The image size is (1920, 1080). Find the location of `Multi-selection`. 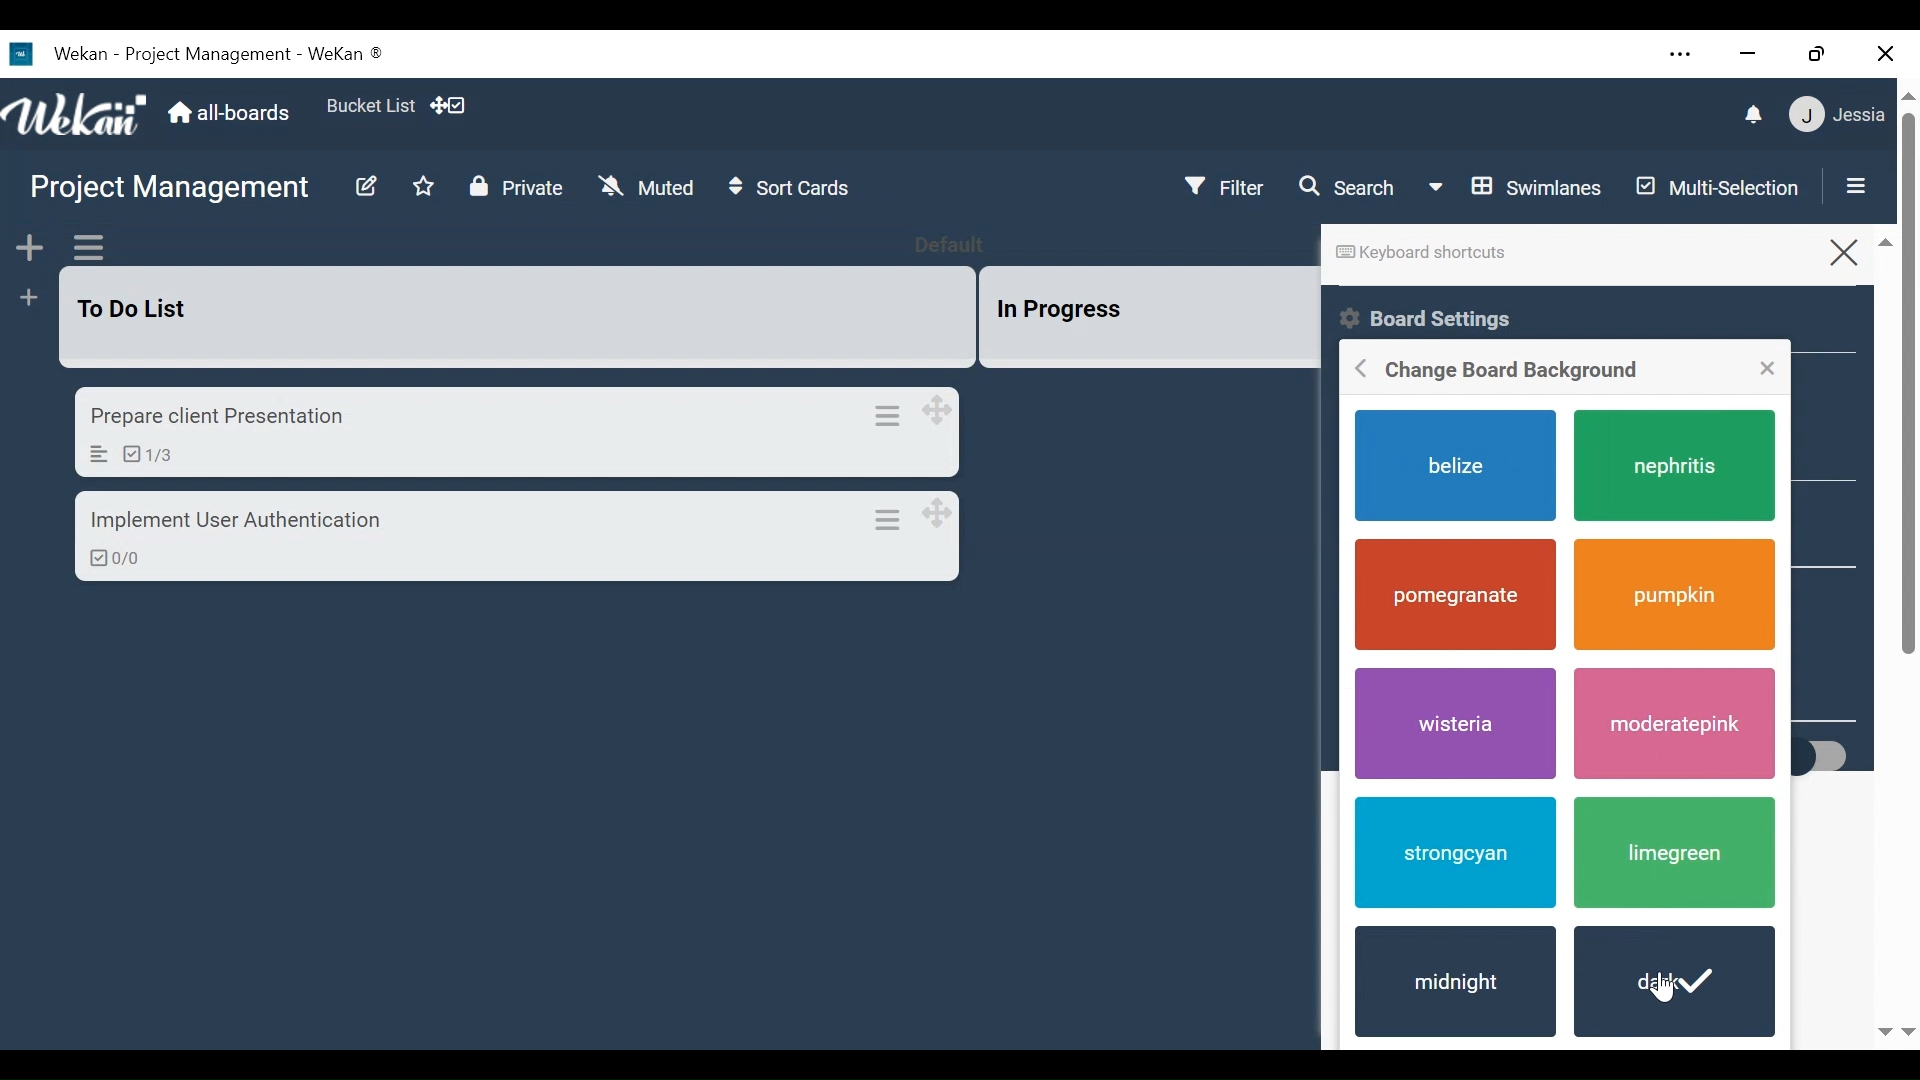

Multi-selection is located at coordinates (1723, 187).